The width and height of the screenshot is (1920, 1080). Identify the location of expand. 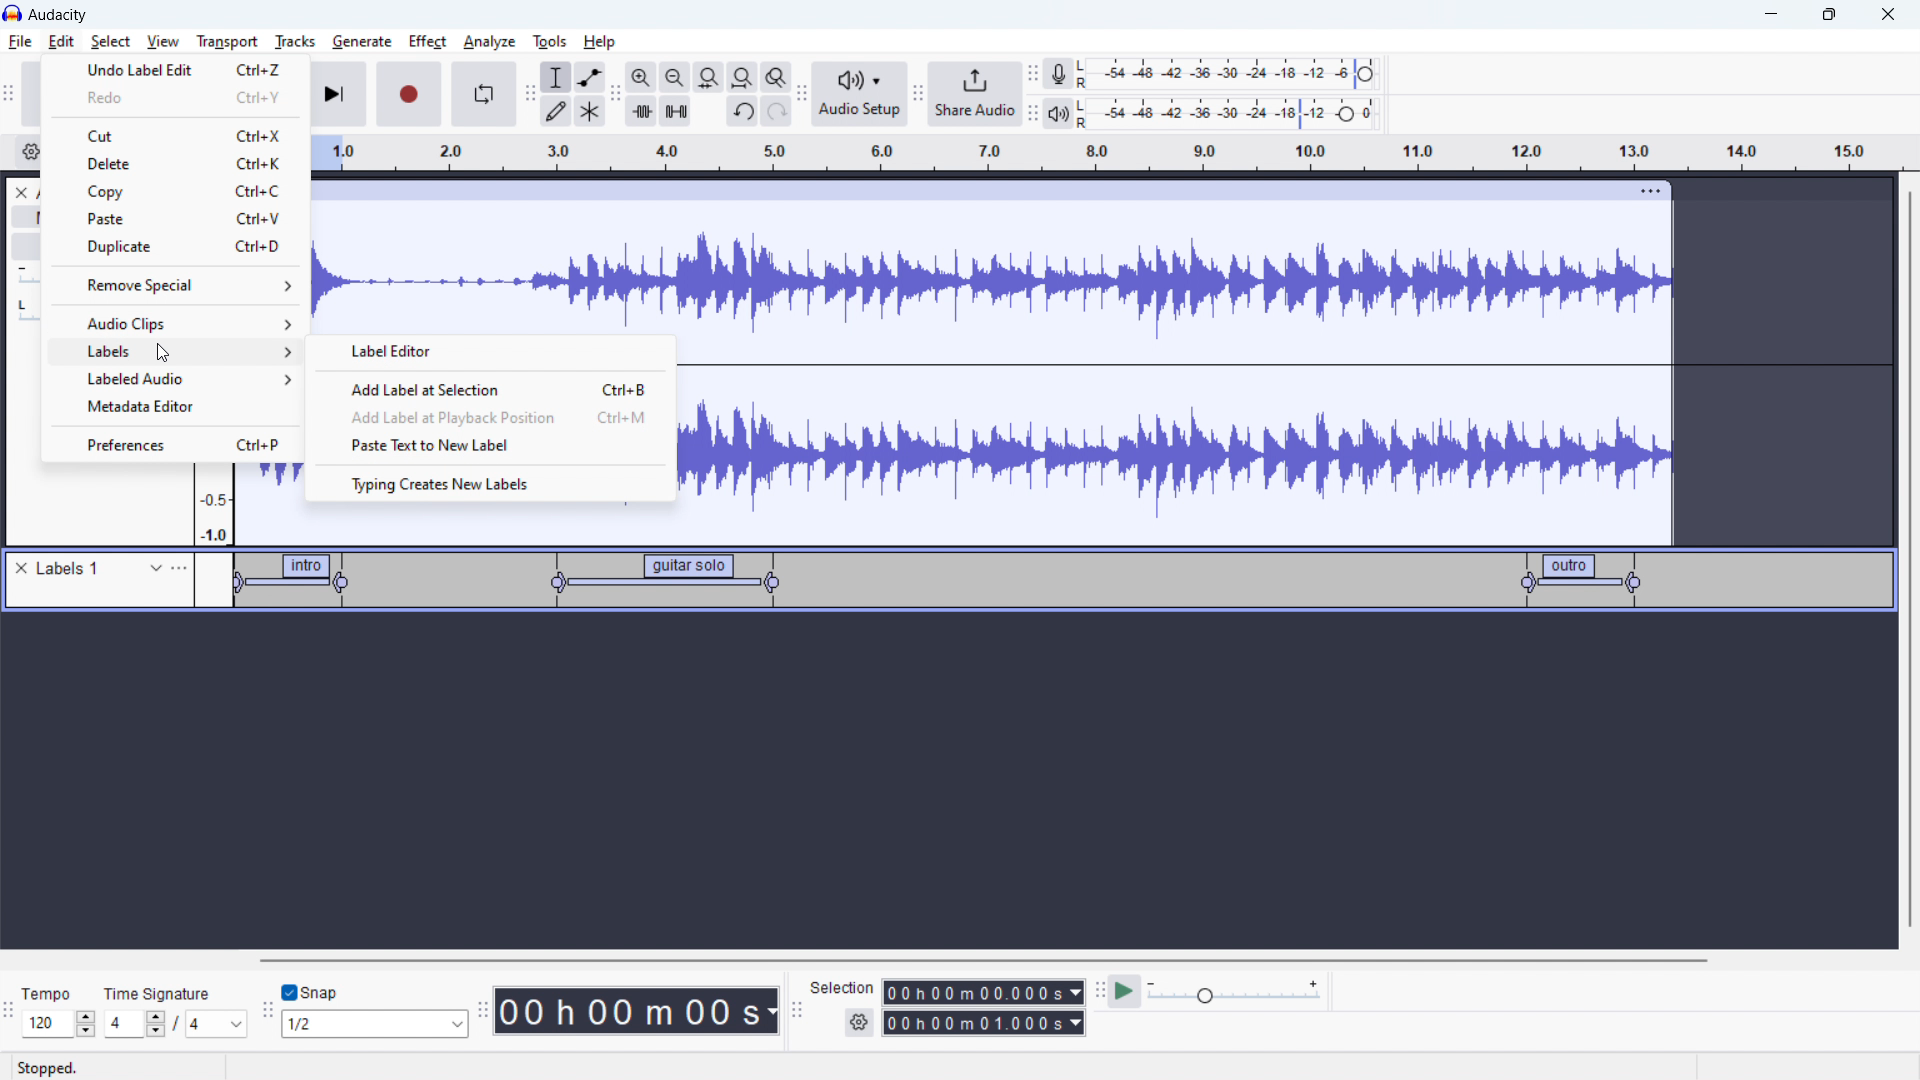
(156, 568).